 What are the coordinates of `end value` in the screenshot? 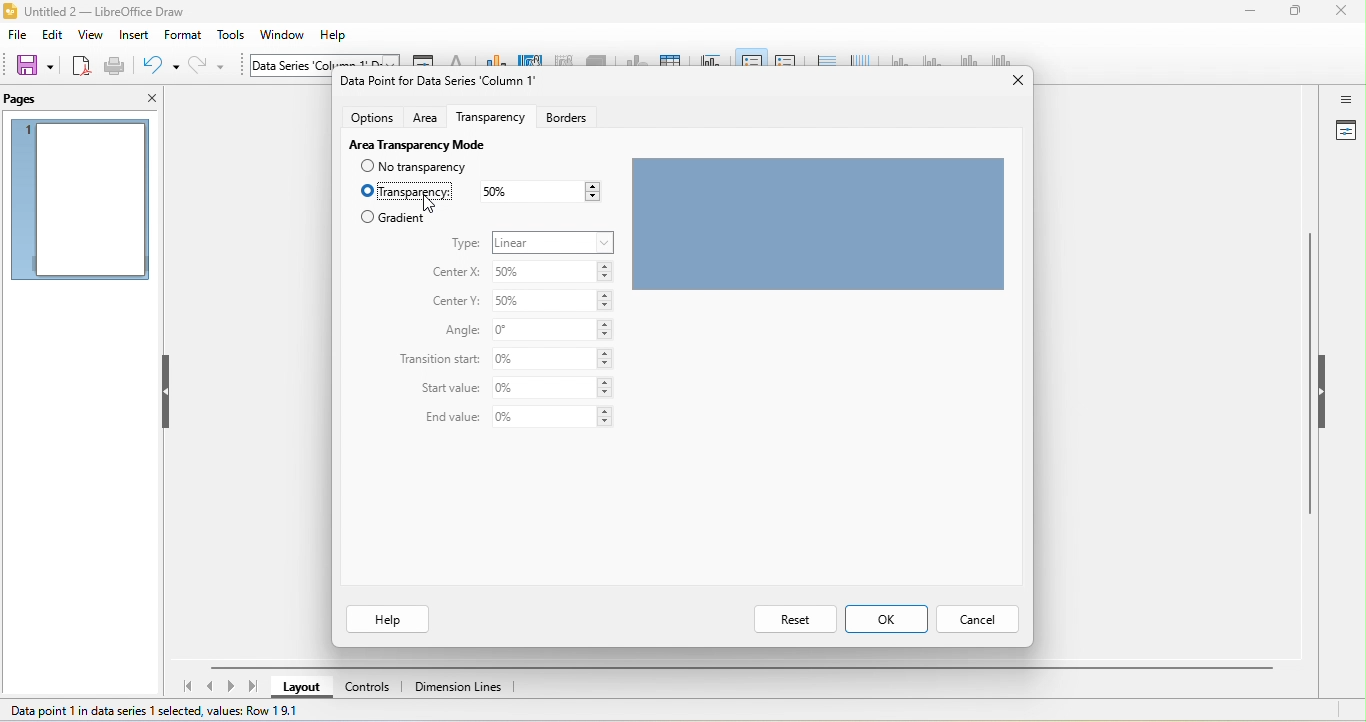 It's located at (447, 416).